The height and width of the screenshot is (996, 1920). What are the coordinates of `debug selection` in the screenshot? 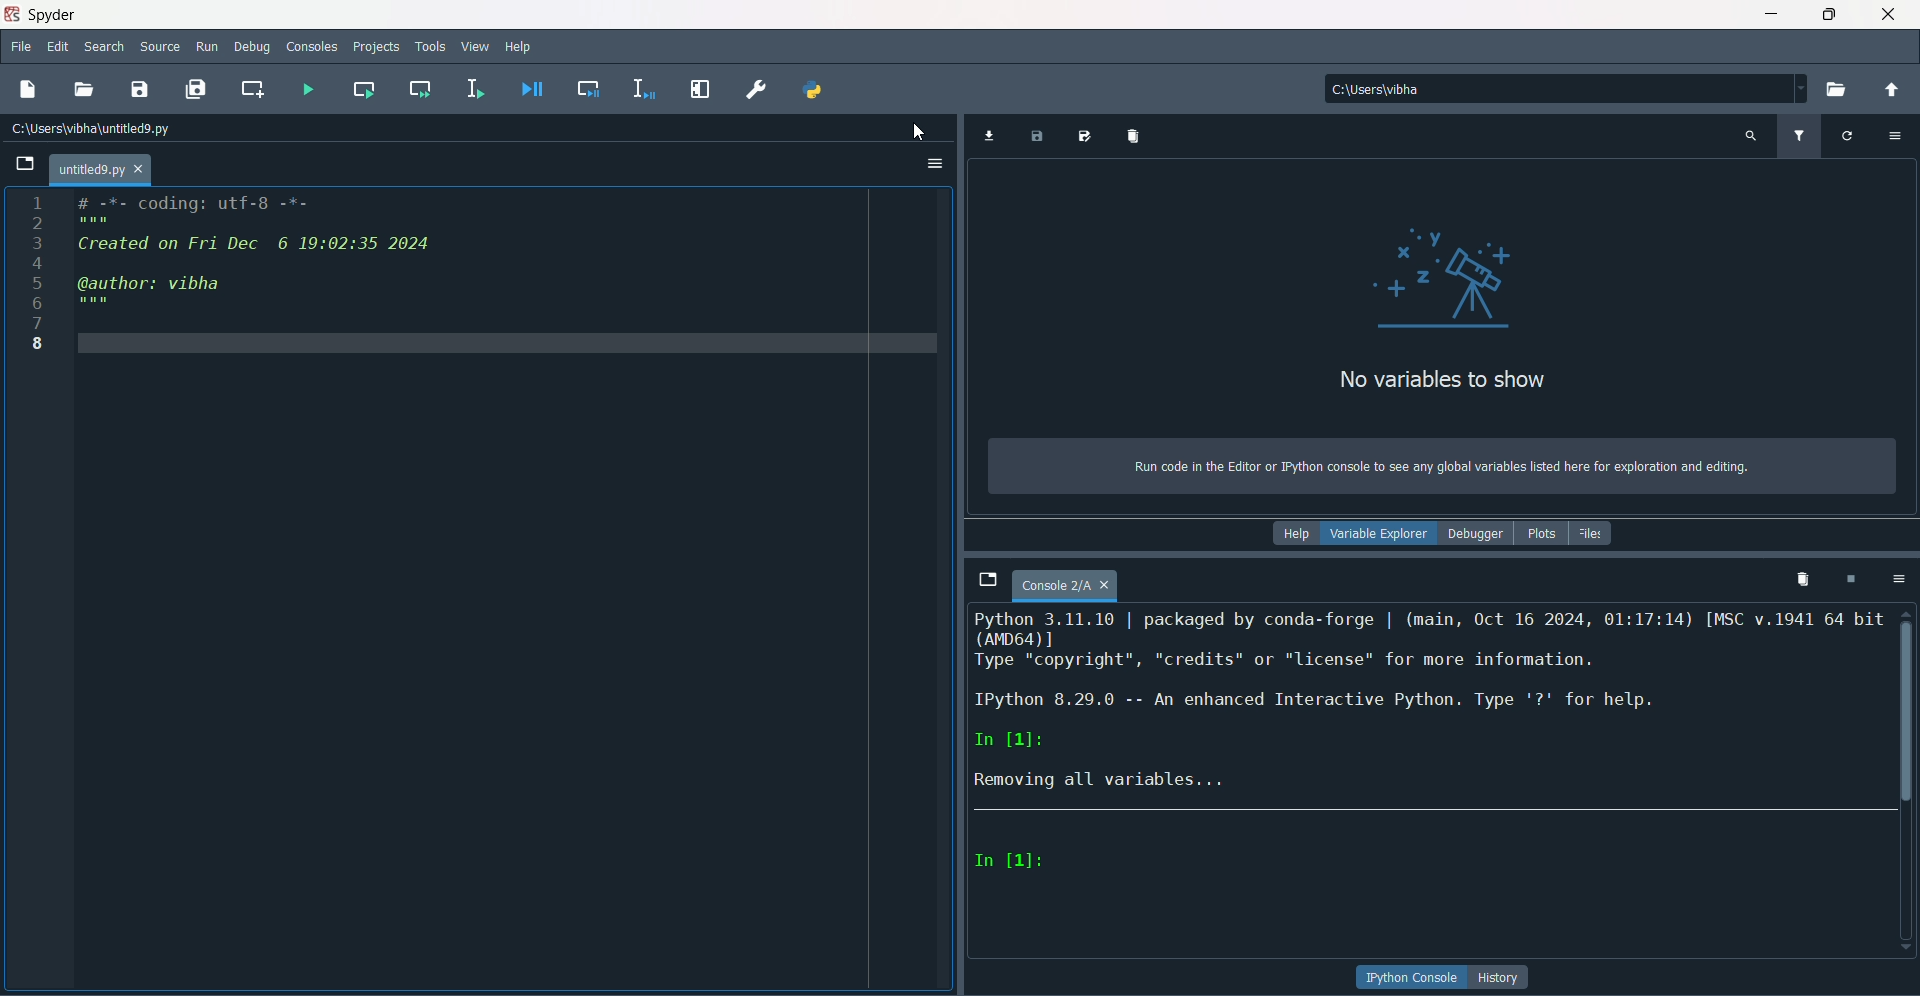 It's located at (640, 89).